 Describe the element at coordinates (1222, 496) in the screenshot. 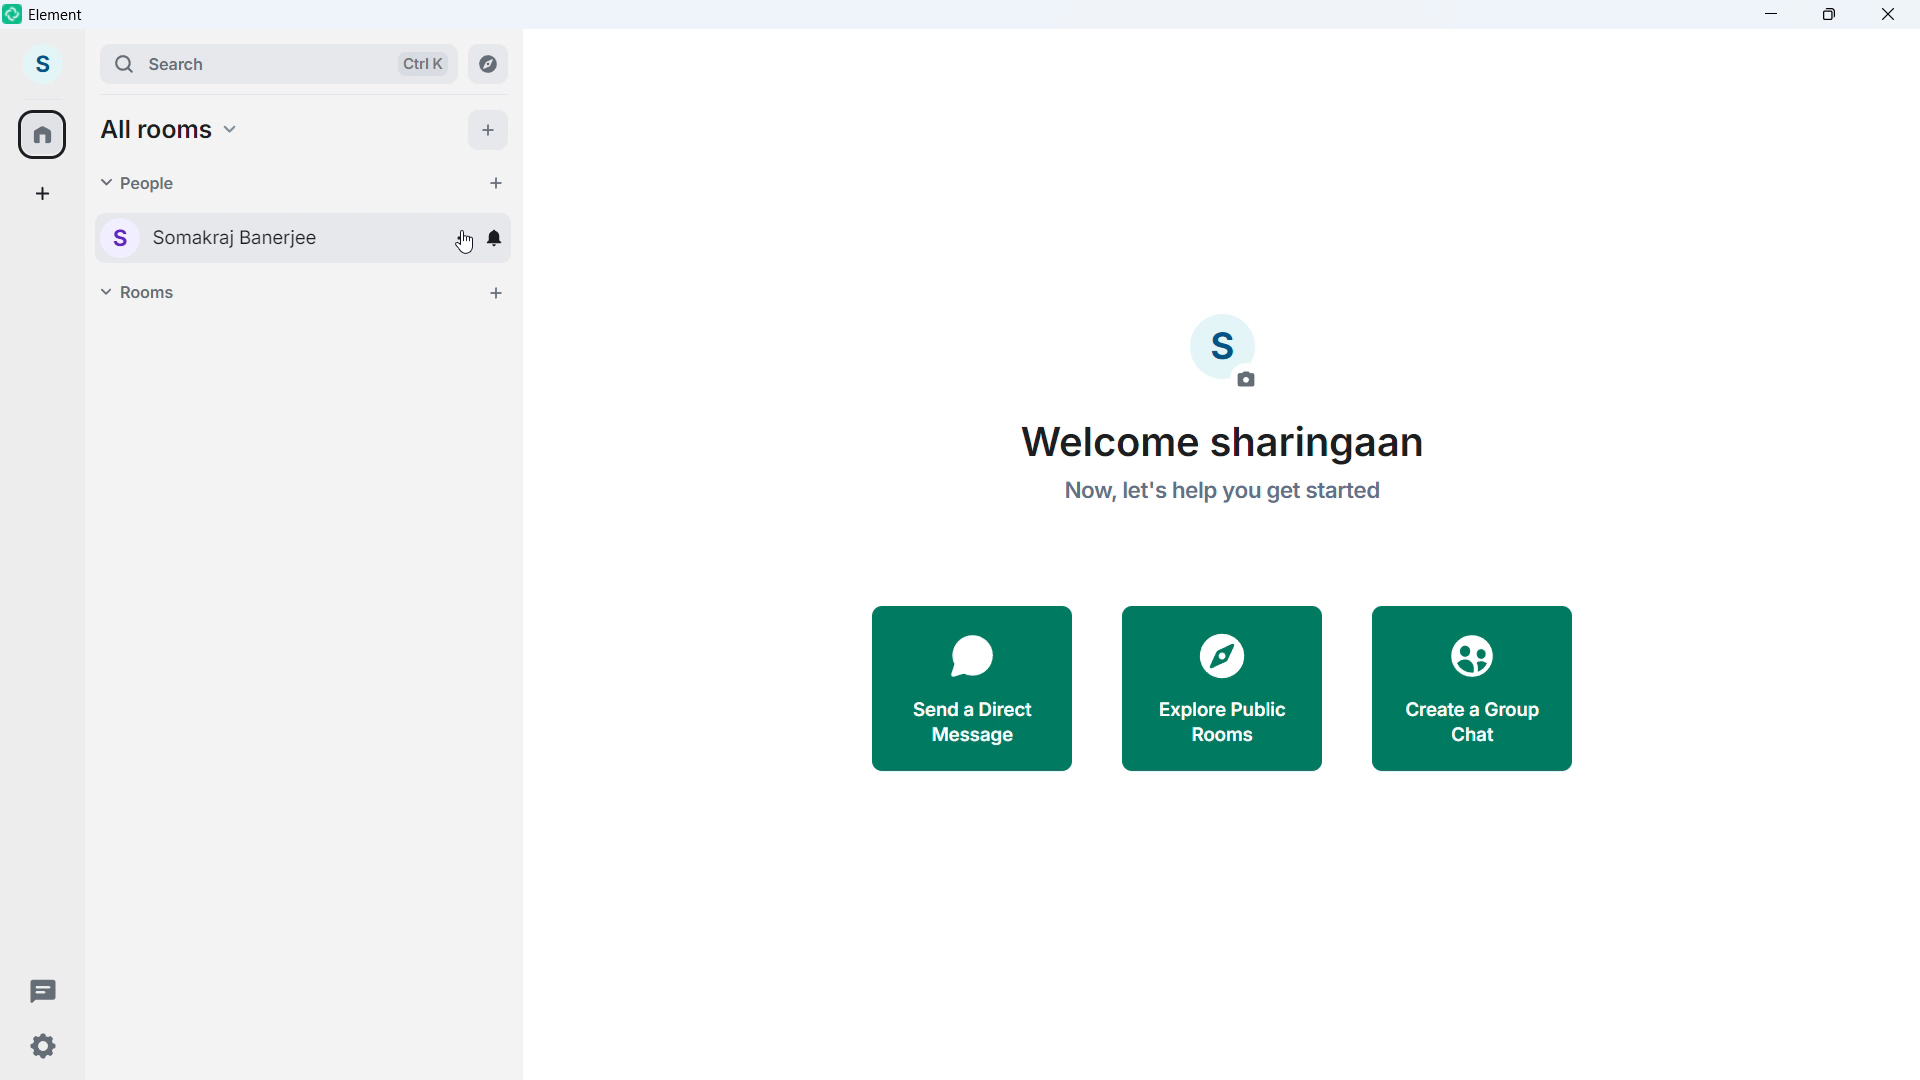

I see `now,let's help you get started` at that location.